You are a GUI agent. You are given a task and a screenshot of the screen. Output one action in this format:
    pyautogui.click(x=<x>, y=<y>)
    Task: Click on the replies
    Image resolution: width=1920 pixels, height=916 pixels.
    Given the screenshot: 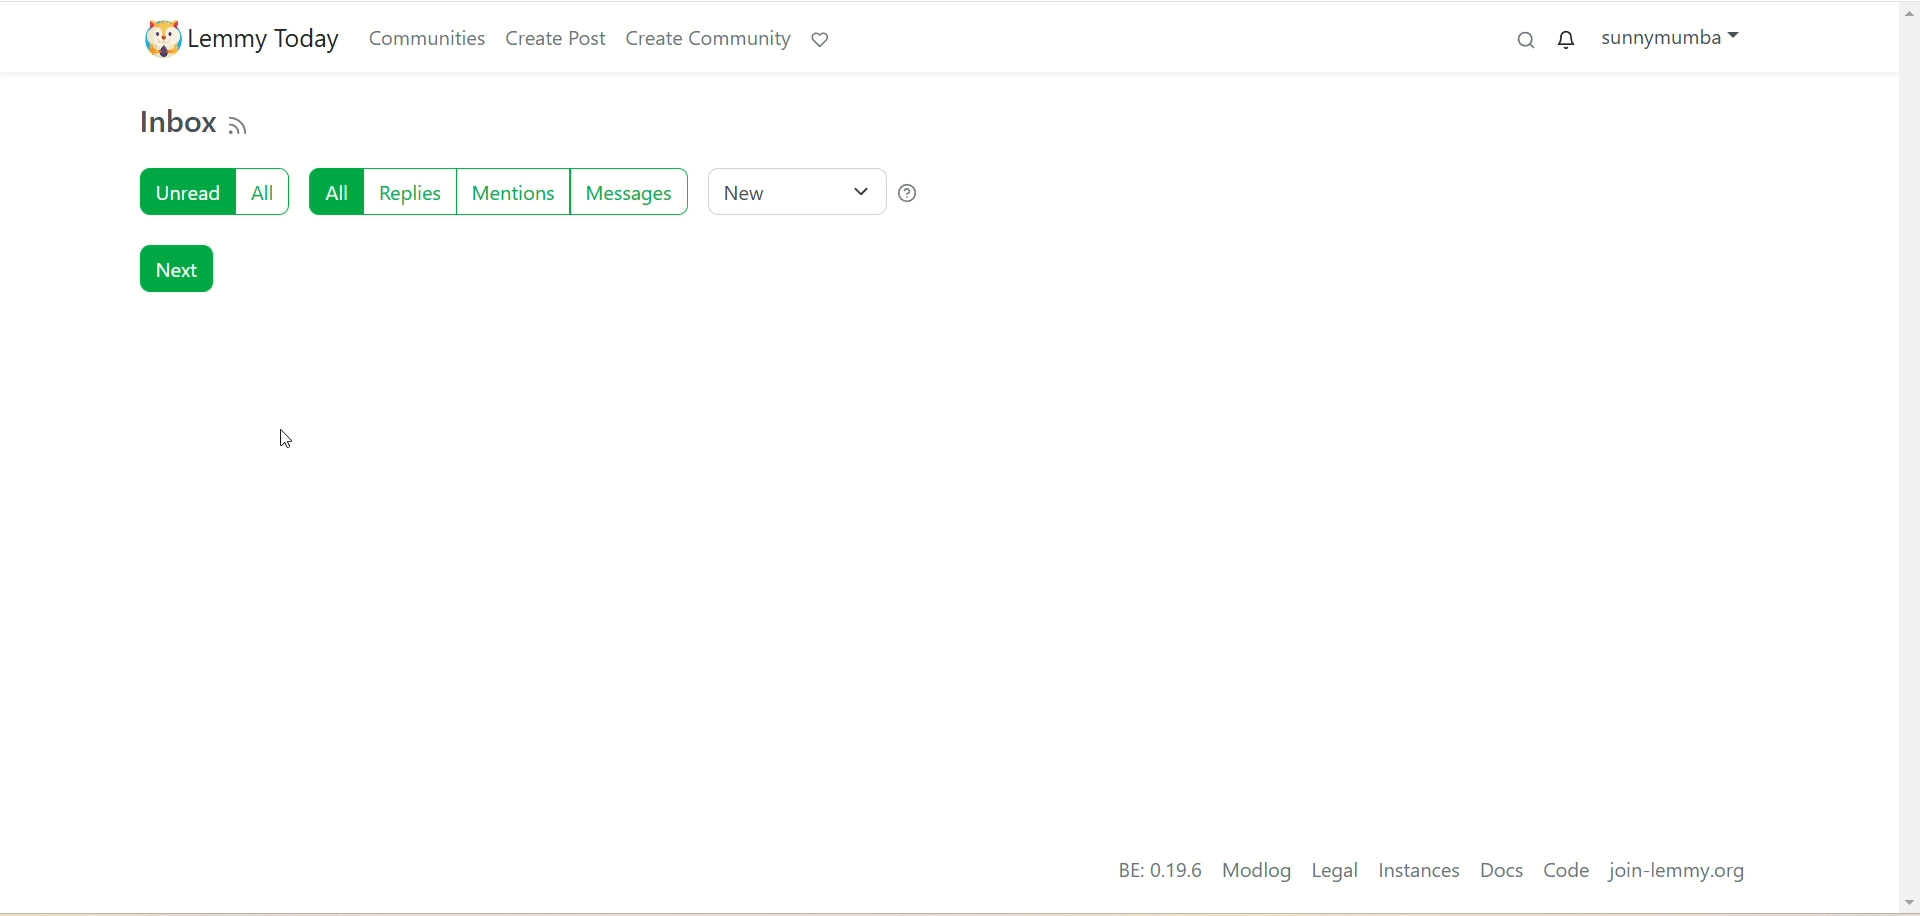 What is the action you would take?
    pyautogui.click(x=411, y=196)
    